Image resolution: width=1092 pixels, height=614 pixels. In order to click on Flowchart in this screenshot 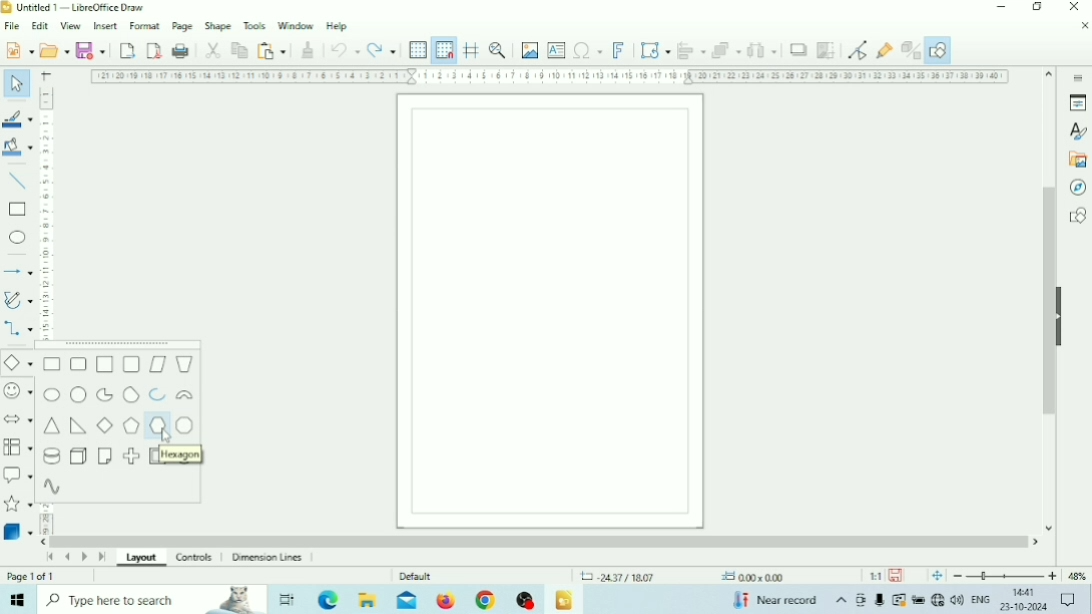, I will do `click(18, 447)`.